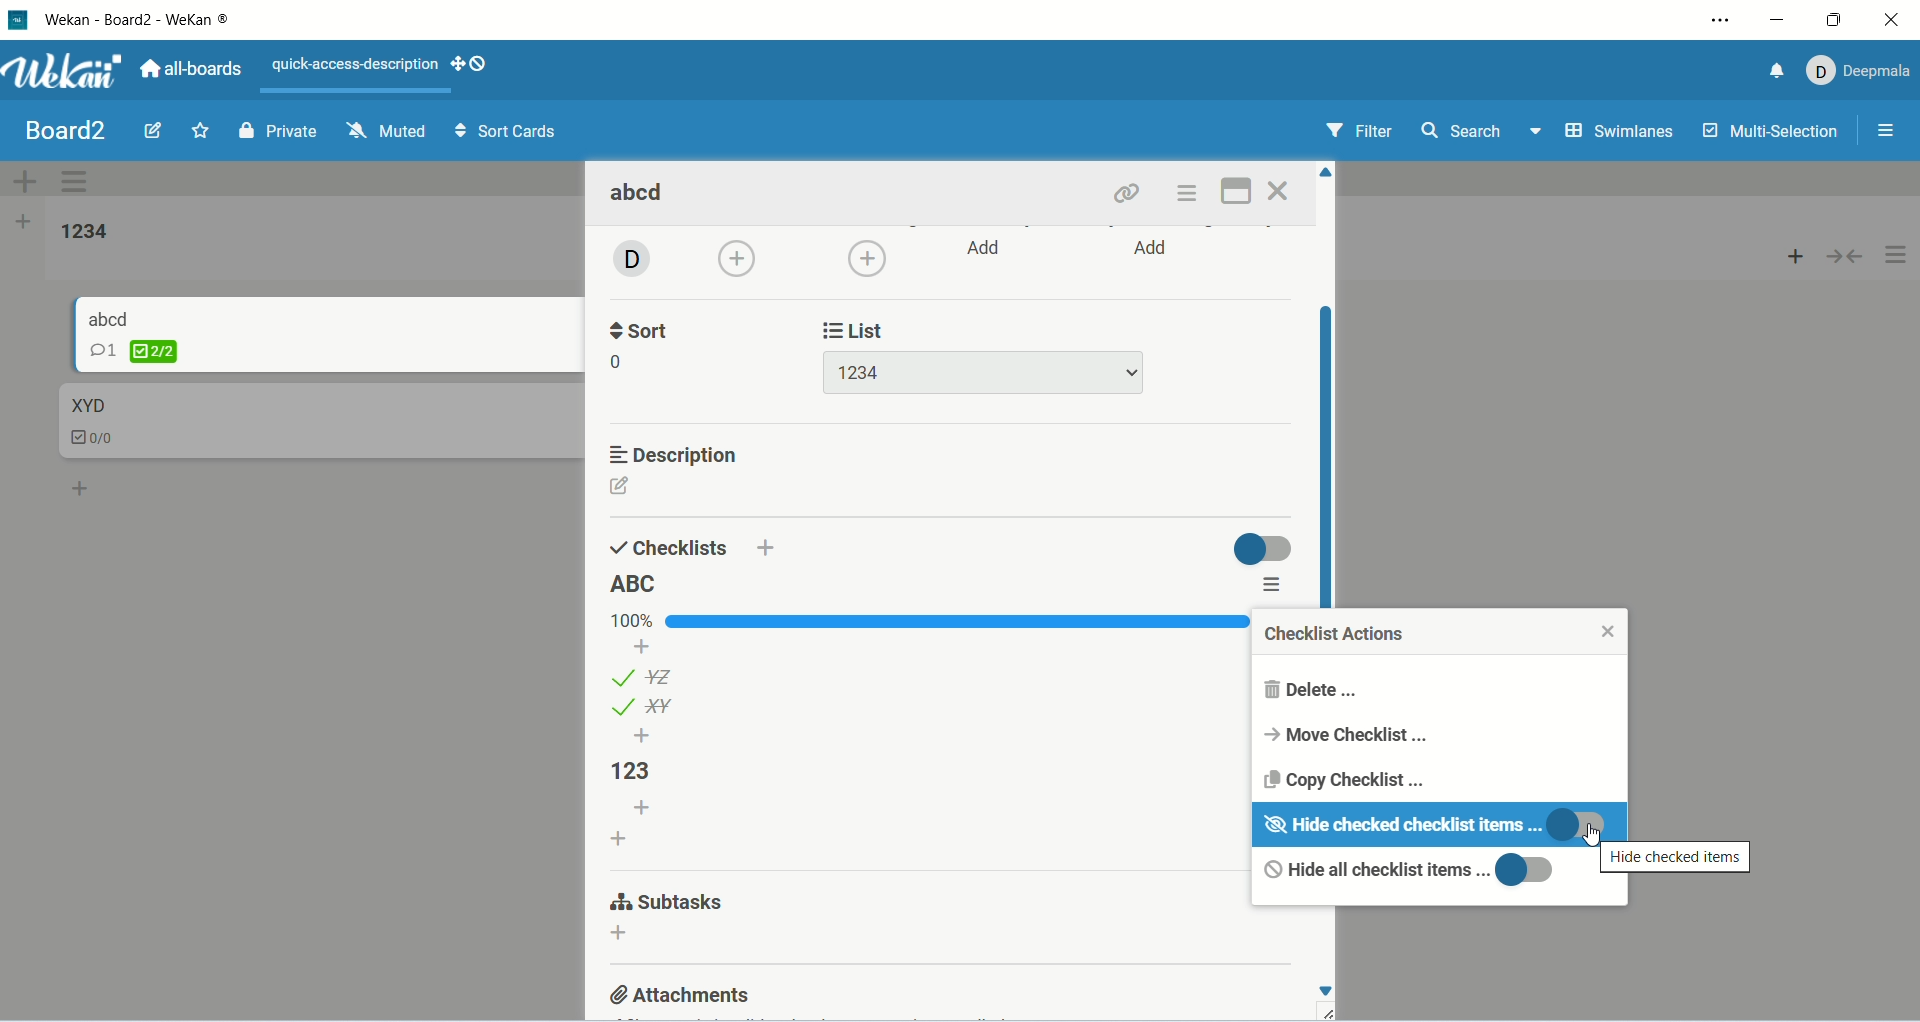 The height and width of the screenshot is (1022, 1920). Describe the element at coordinates (1859, 71) in the screenshot. I see `account` at that location.